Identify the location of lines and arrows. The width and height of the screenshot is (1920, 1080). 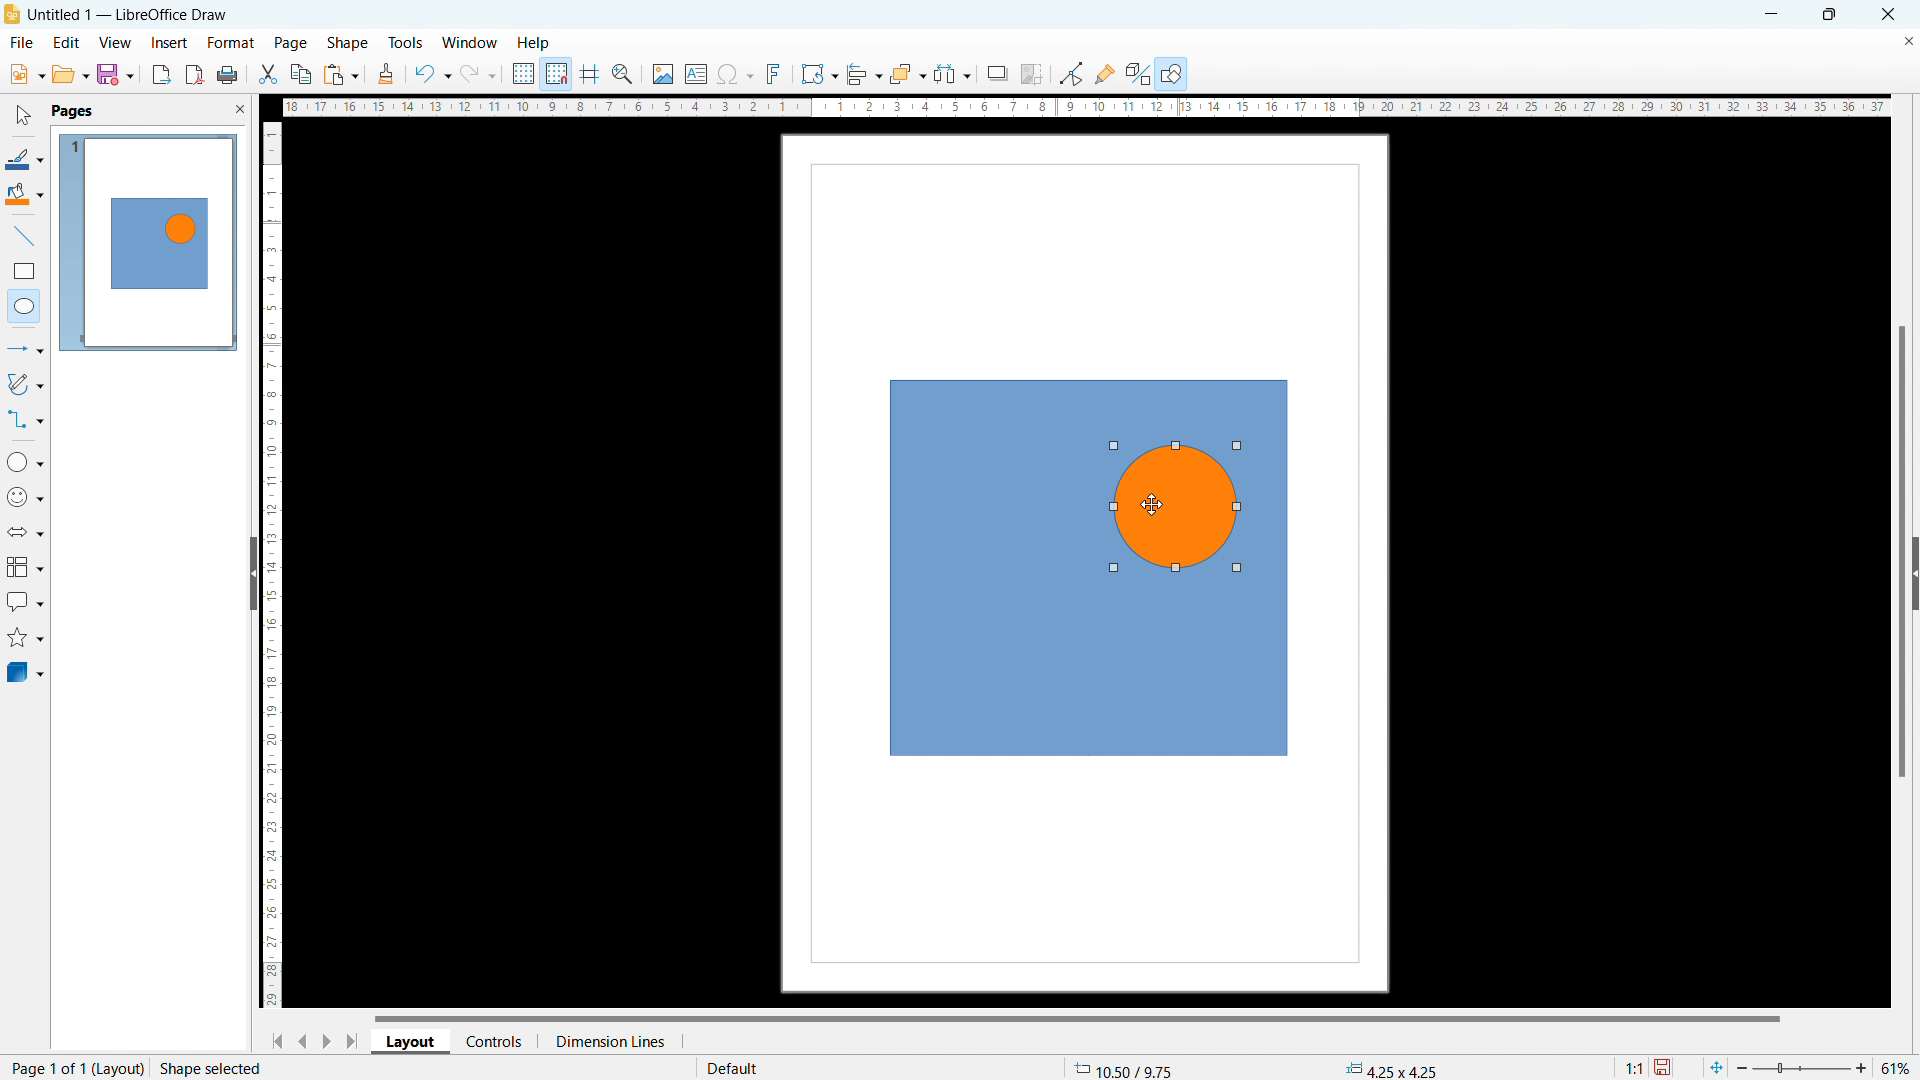
(26, 351).